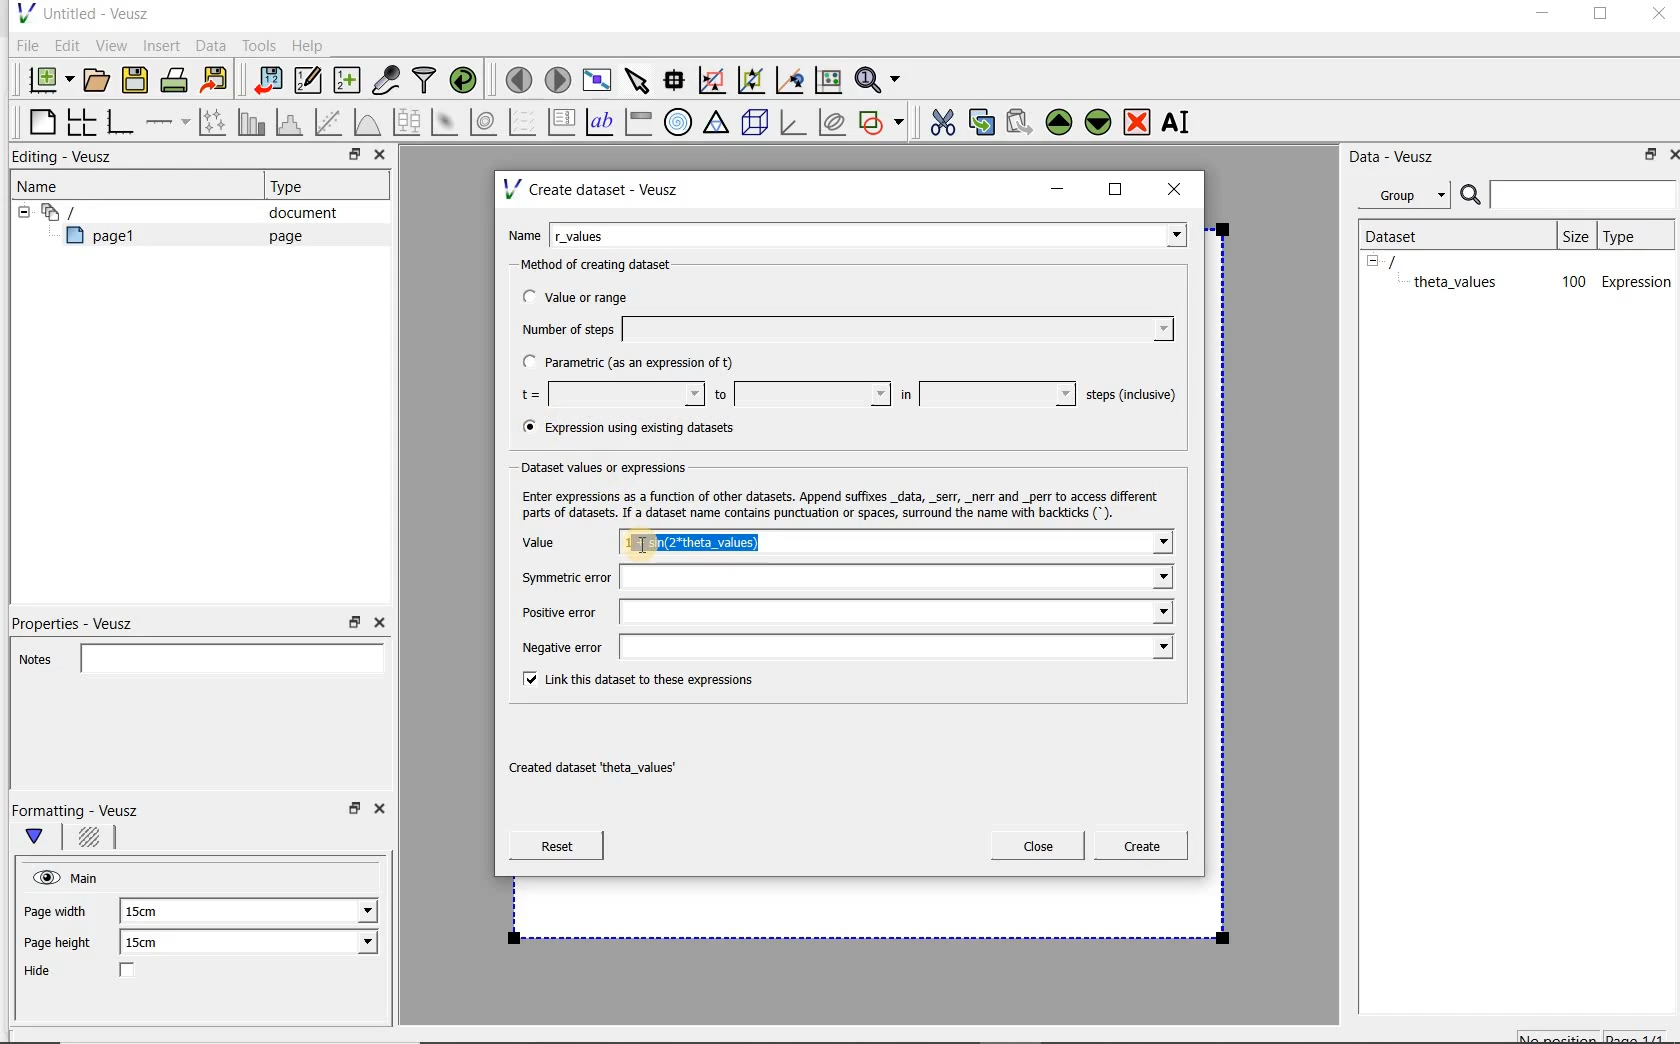  I want to click on click or draw a rectangle to zoom graph axes, so click(716, 81).